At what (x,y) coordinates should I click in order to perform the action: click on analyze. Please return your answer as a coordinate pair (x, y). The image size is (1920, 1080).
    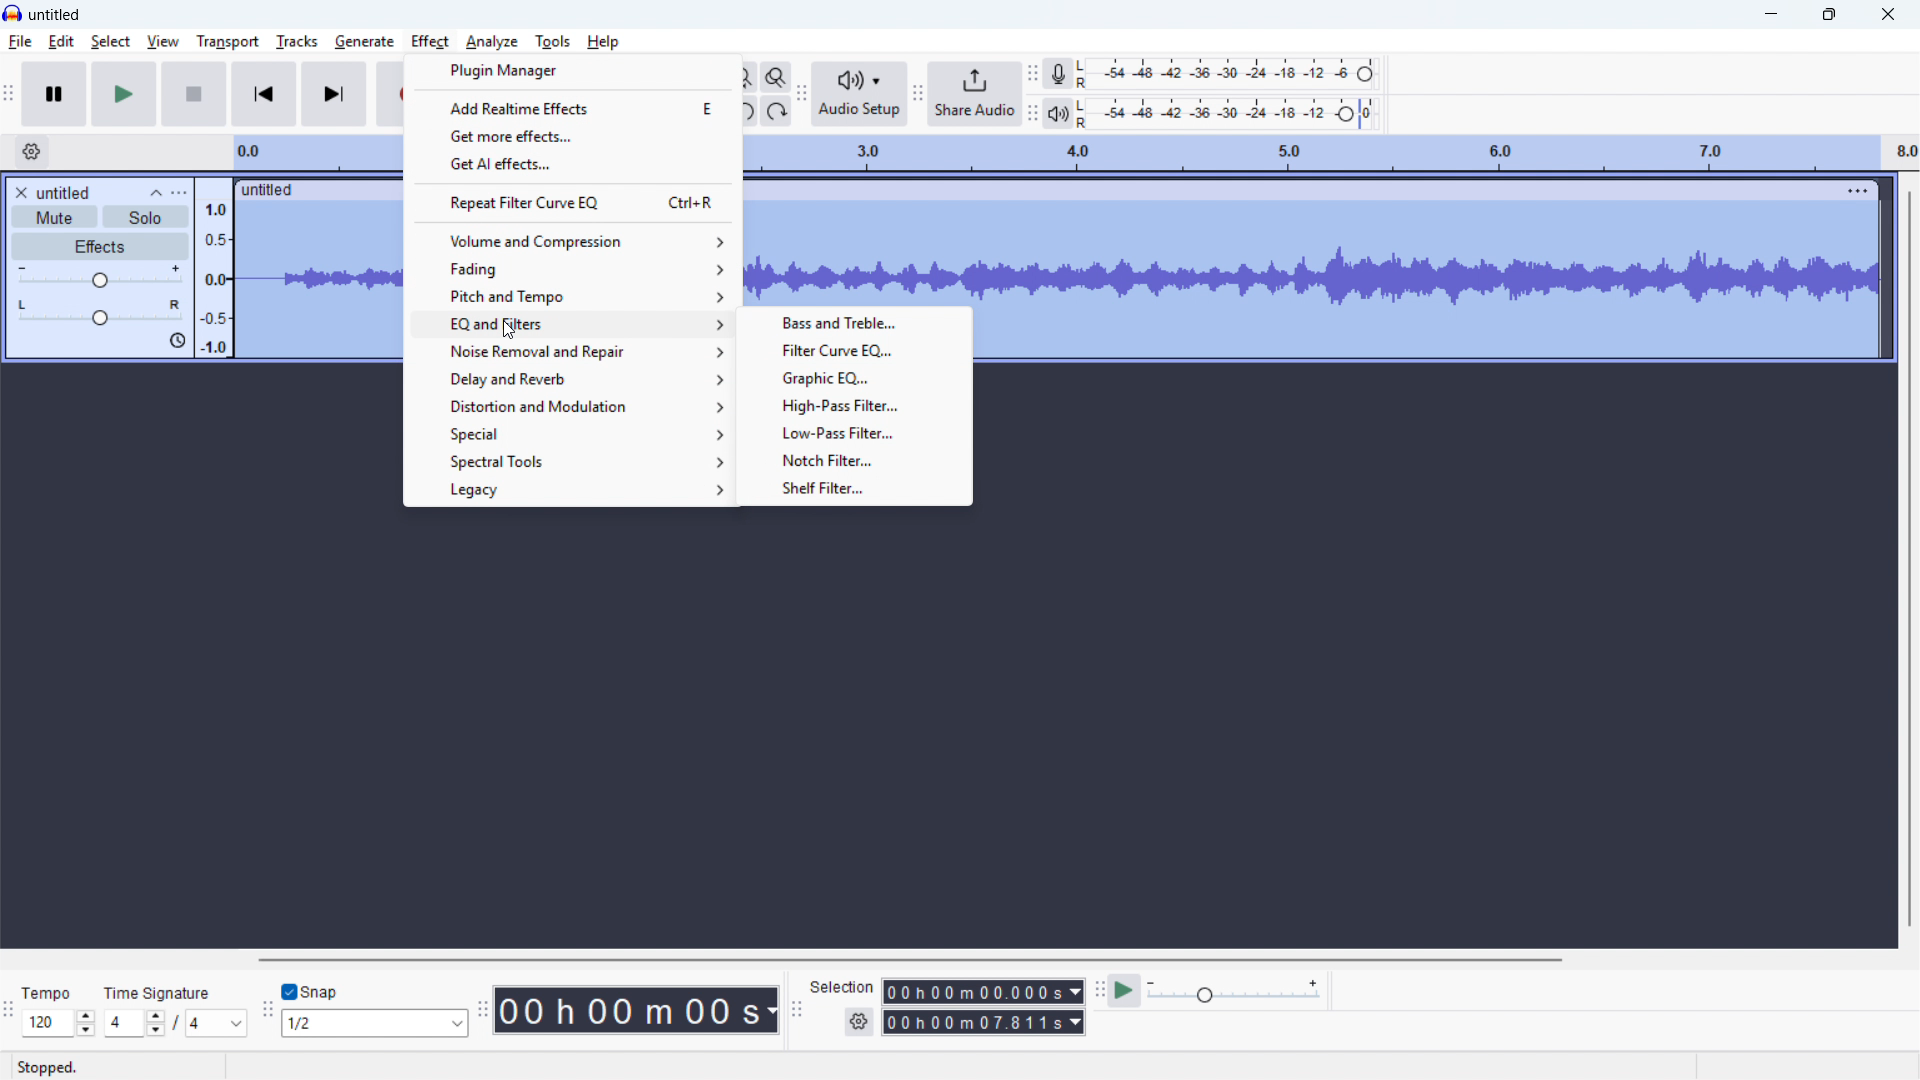
    Looking at the image, I should click on (491, 40).